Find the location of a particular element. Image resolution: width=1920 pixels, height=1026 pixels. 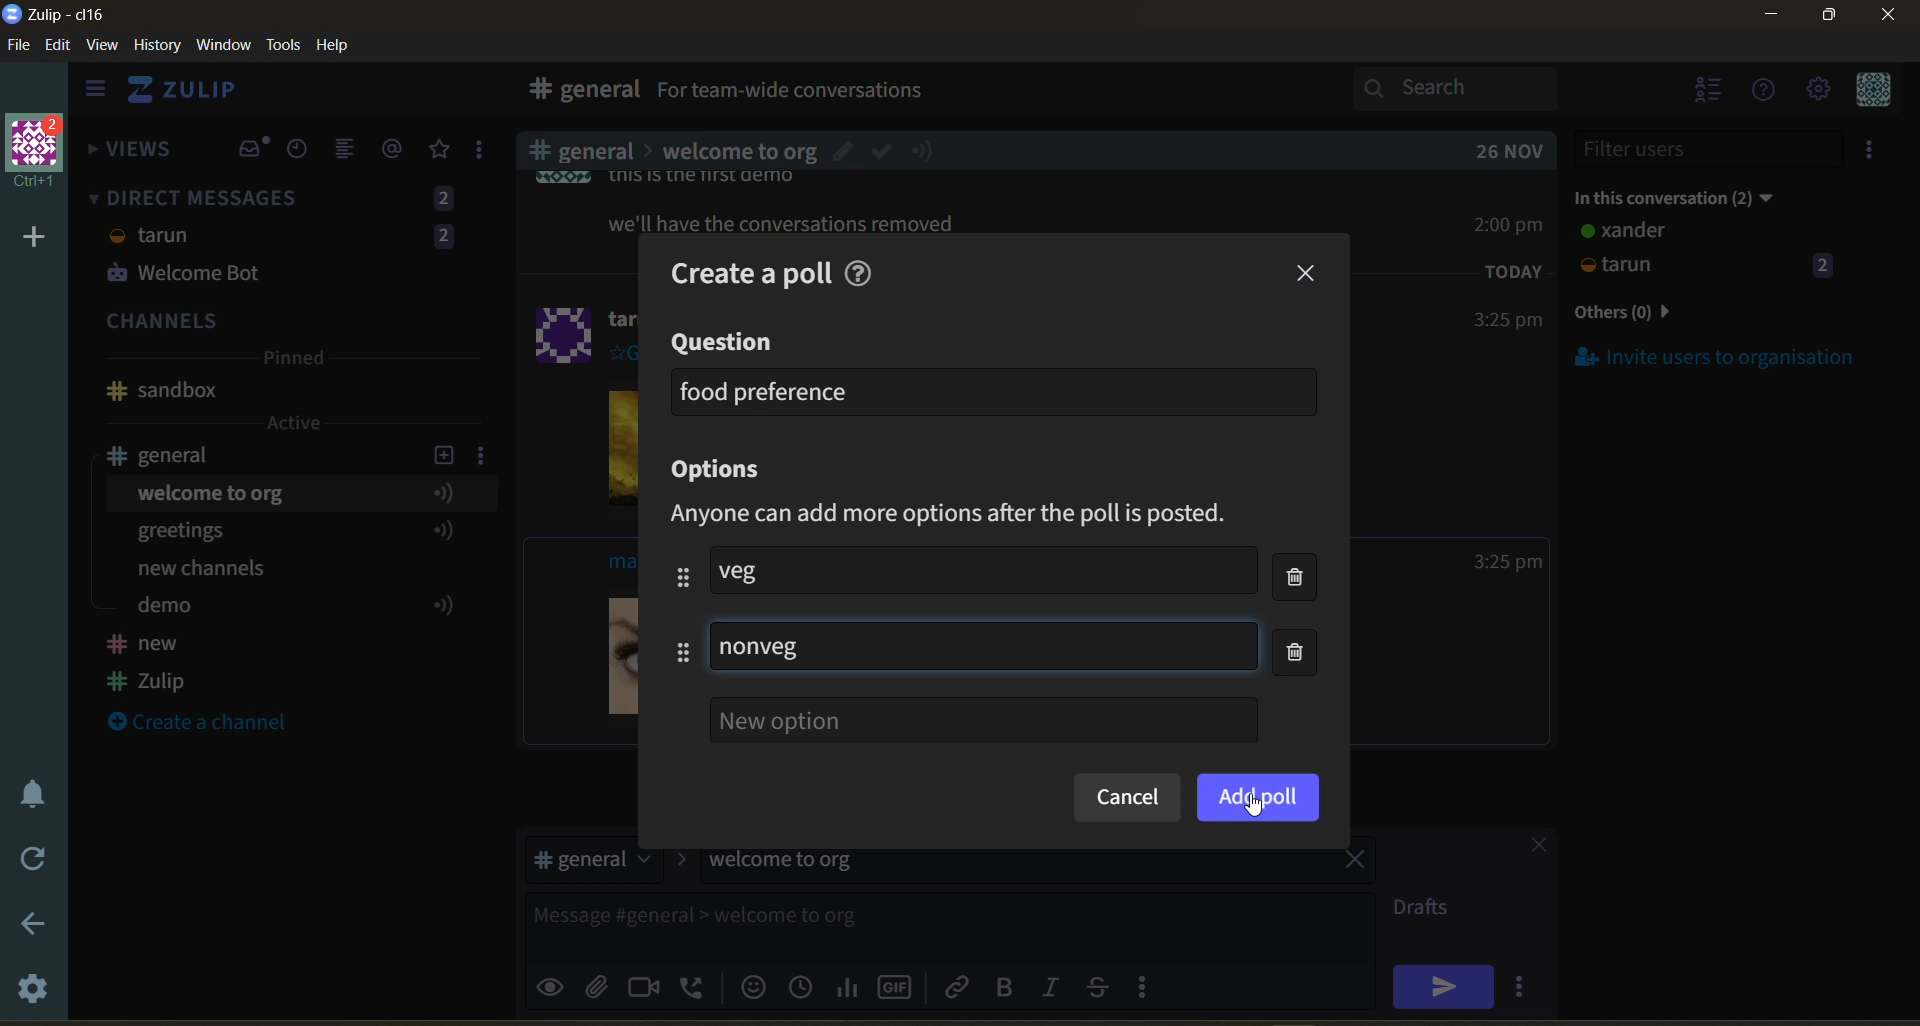

close is located at coordinates (1308, 274).